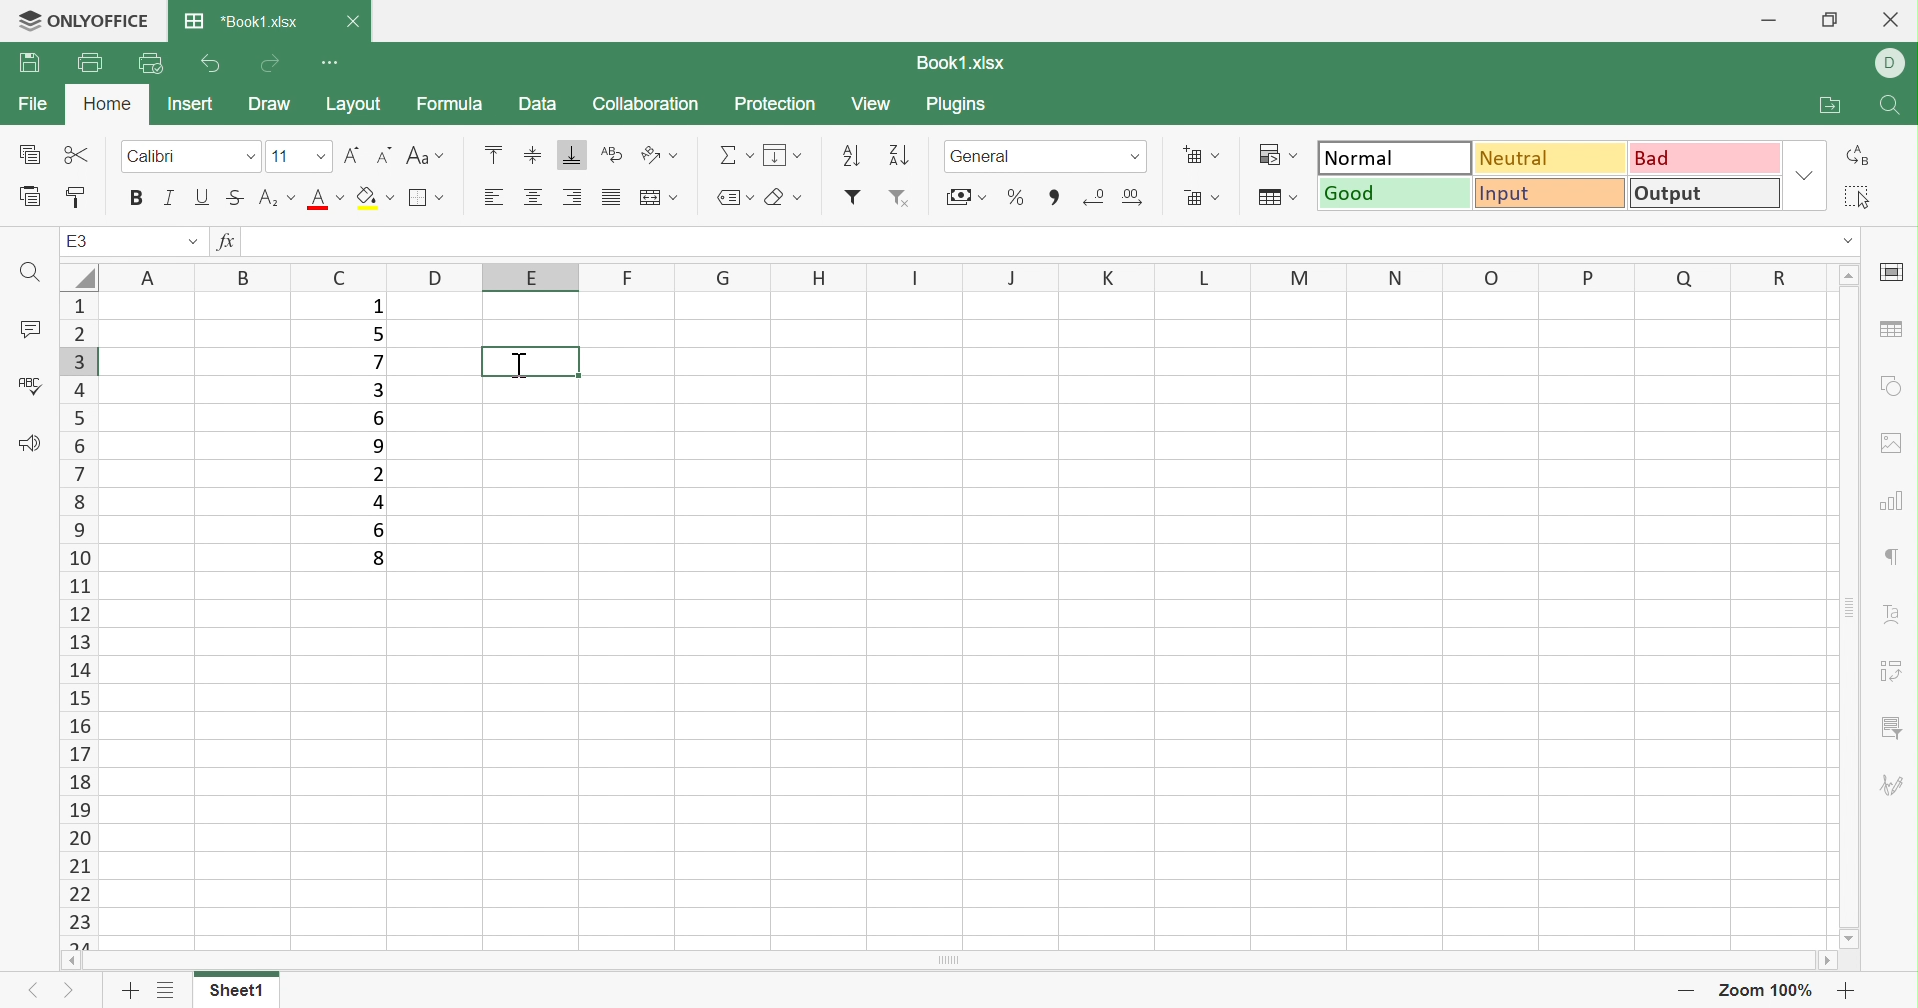 The image size is (1918, 1008). Describe the element at coordinates (533, 197) in the screenshot. I see `Align Center` at that location.